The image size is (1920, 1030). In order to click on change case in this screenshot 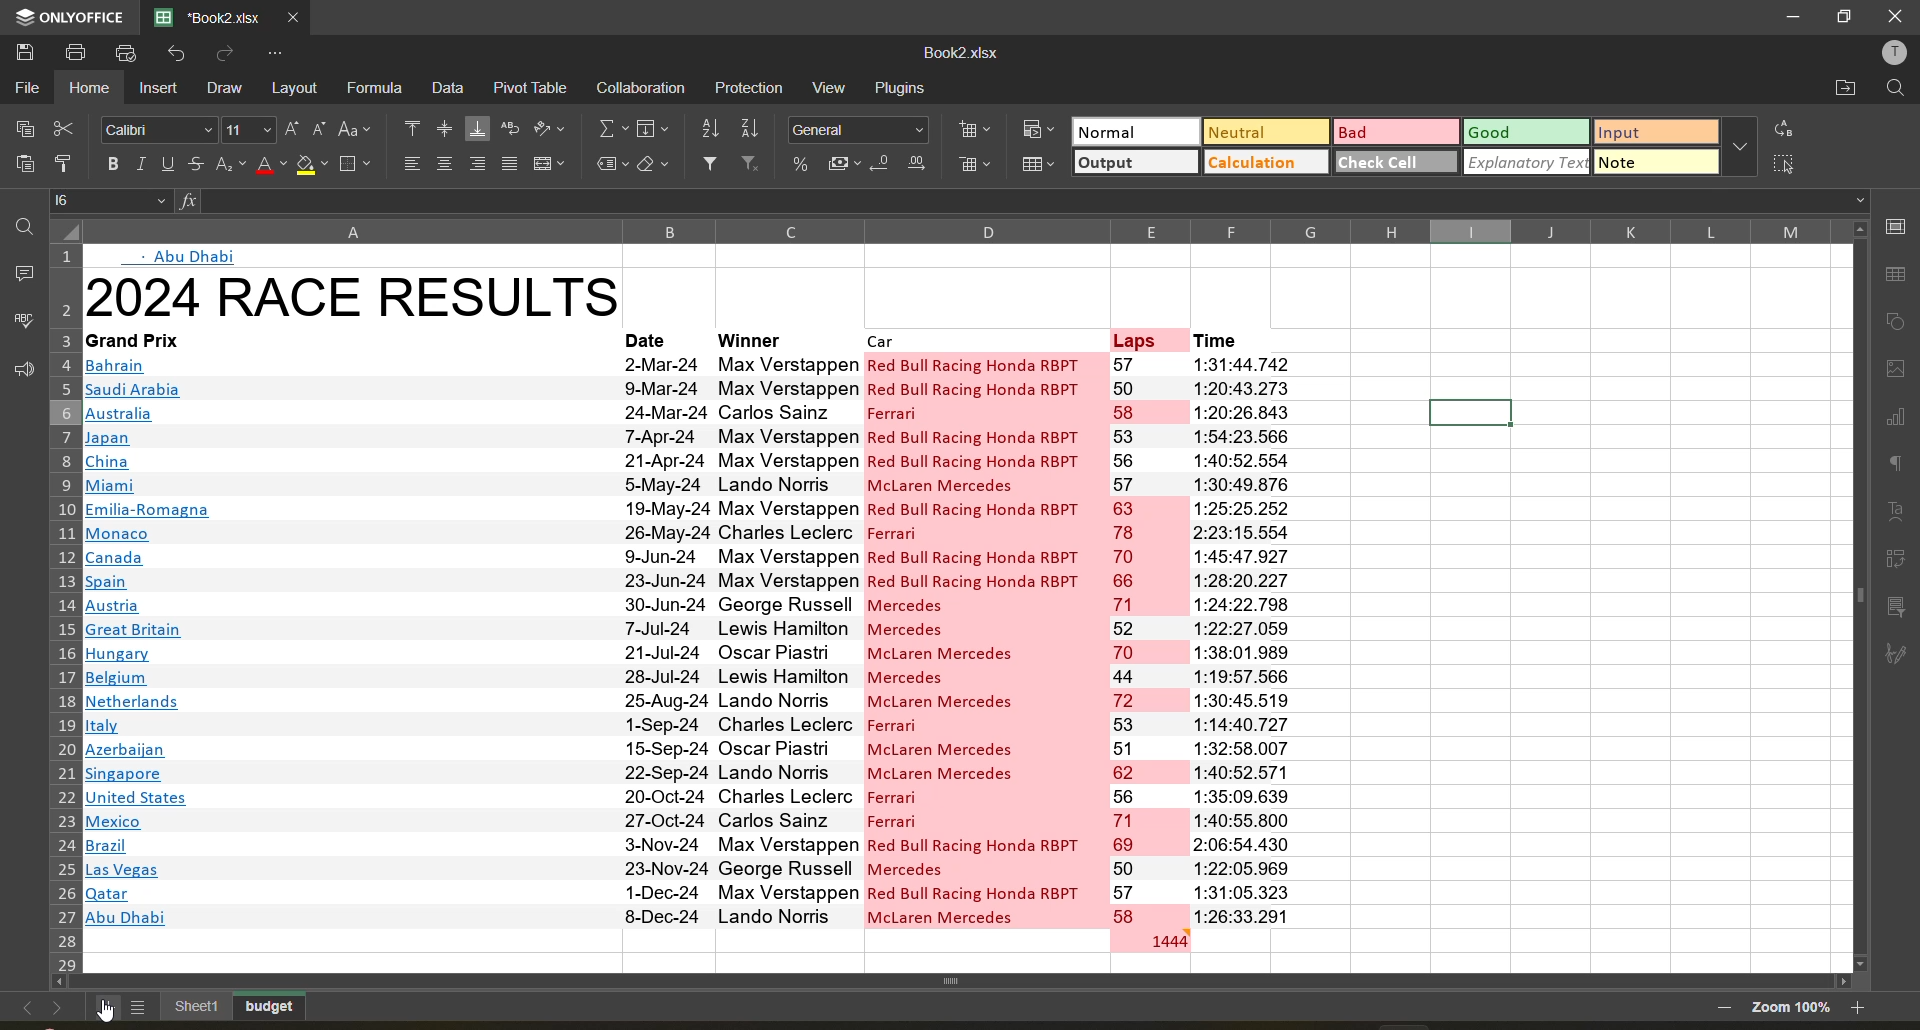, I will do `click(359, 129)`.